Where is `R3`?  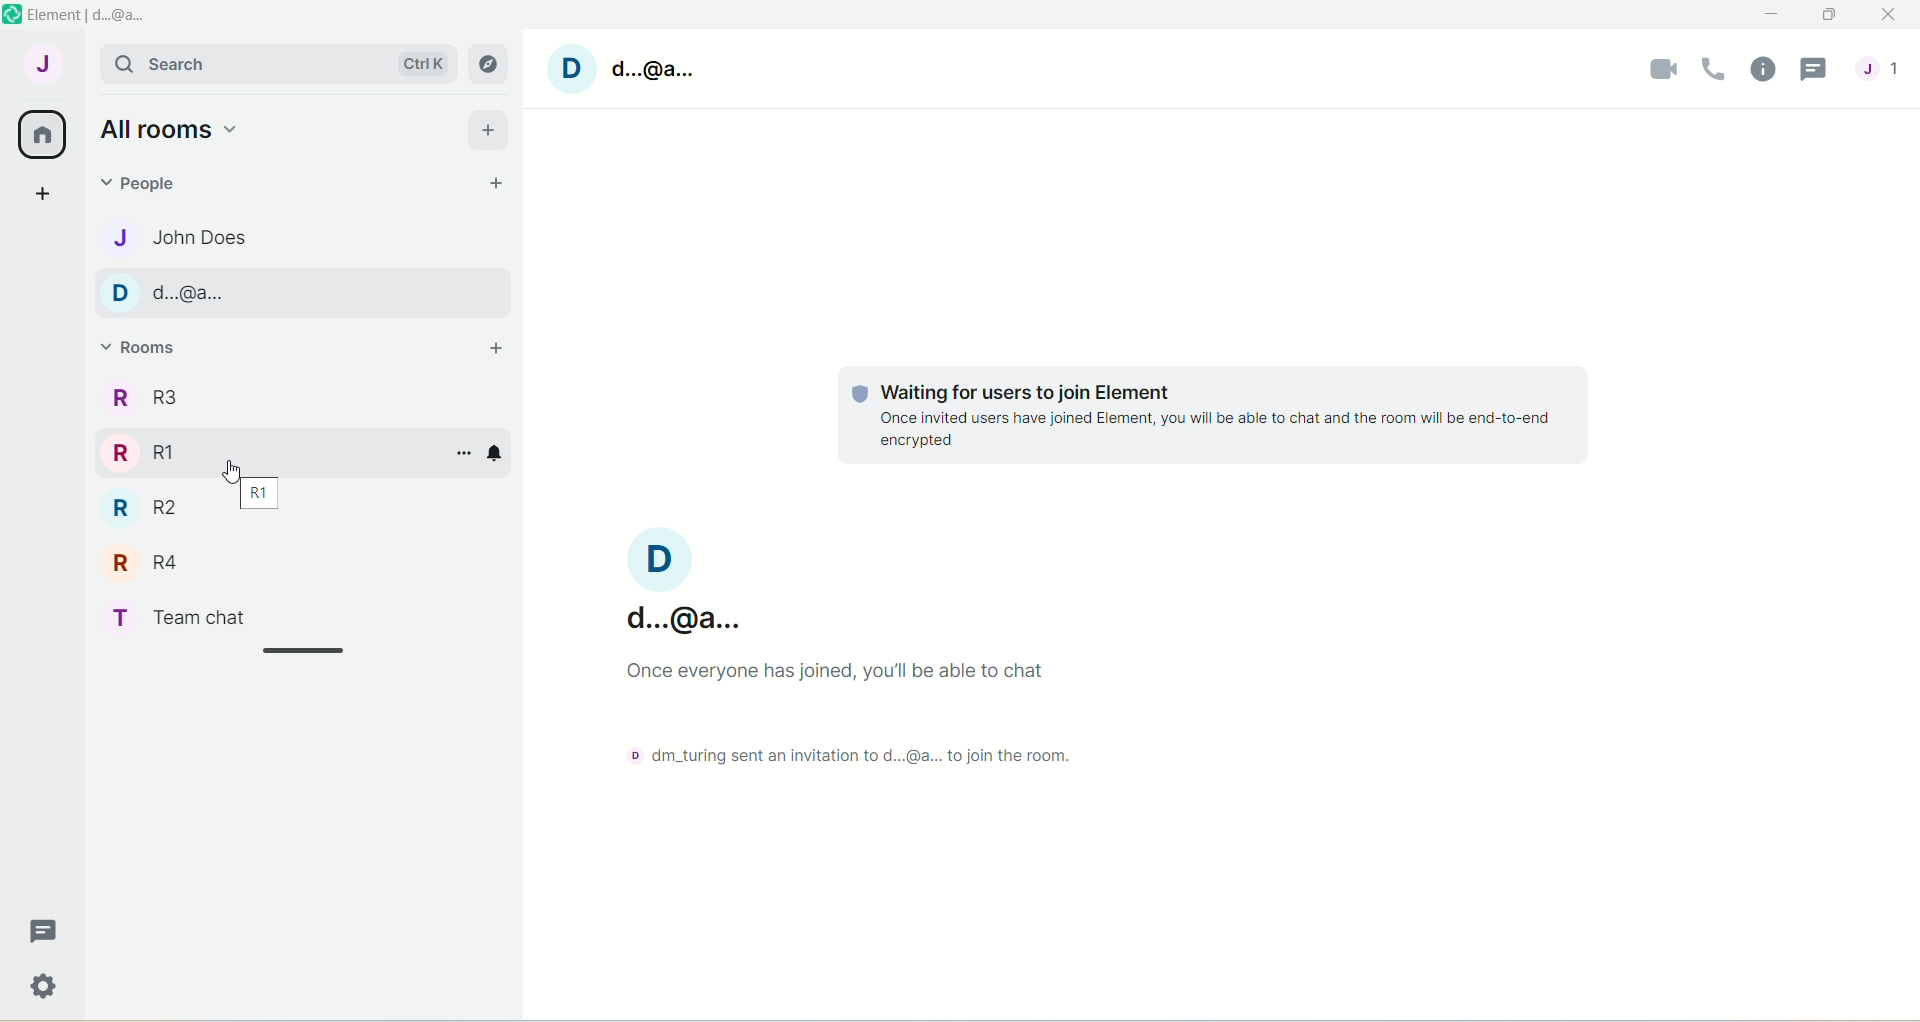 R3 is located at coordinates (151, 403).